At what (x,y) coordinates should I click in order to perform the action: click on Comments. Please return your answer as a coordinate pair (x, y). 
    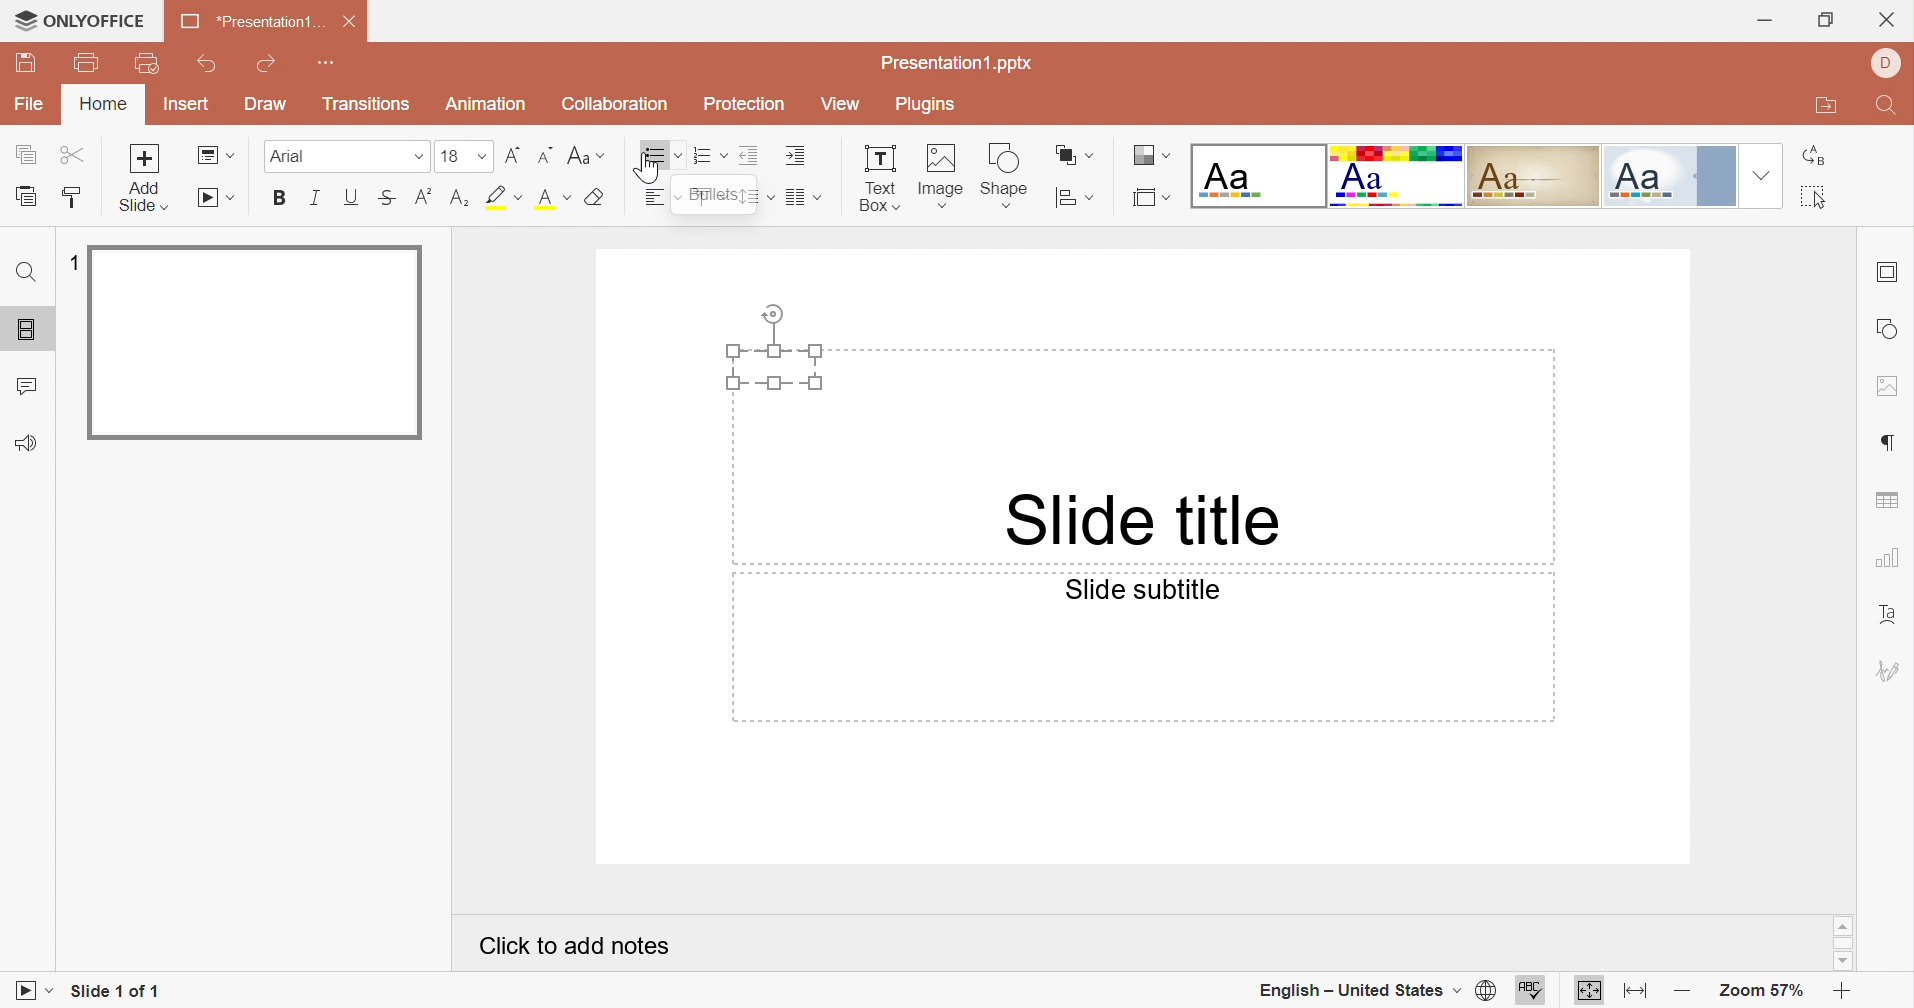
    Looking at the image, I should click on (28, 388).